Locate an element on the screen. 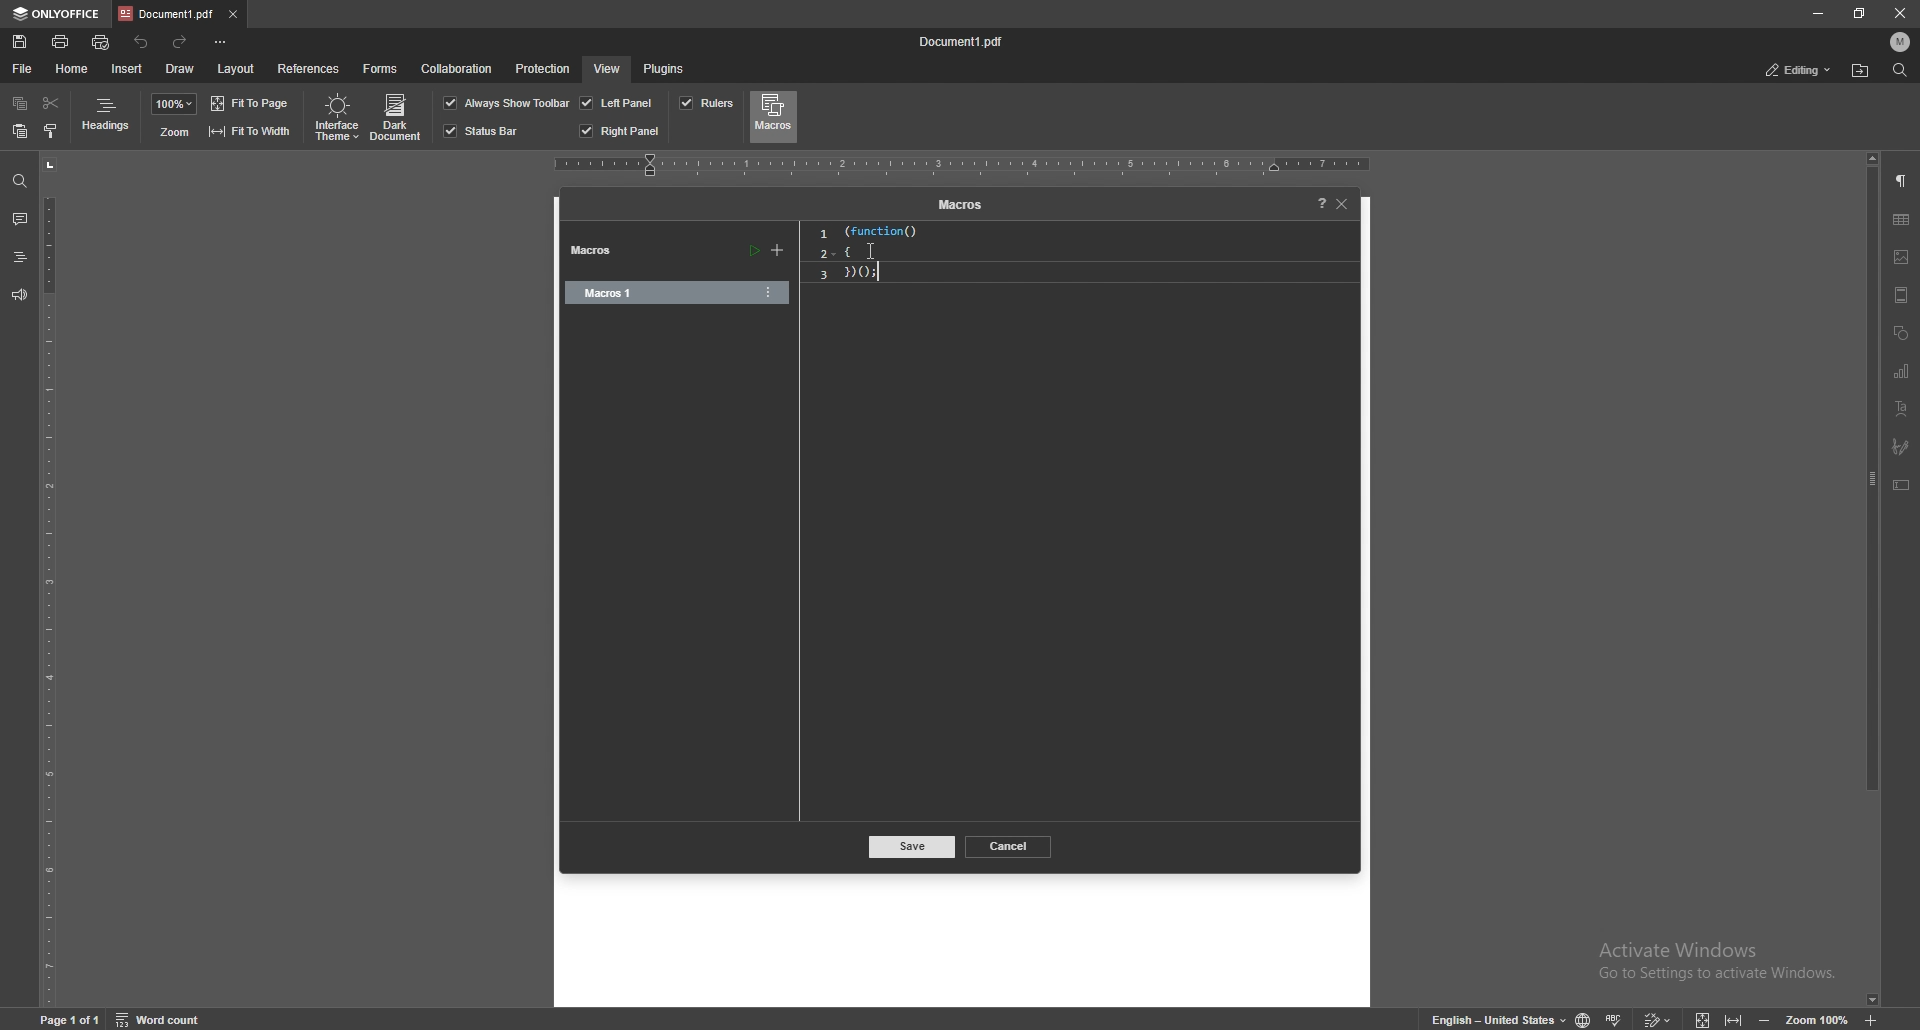  zoom is located at coordinates (174, 104).